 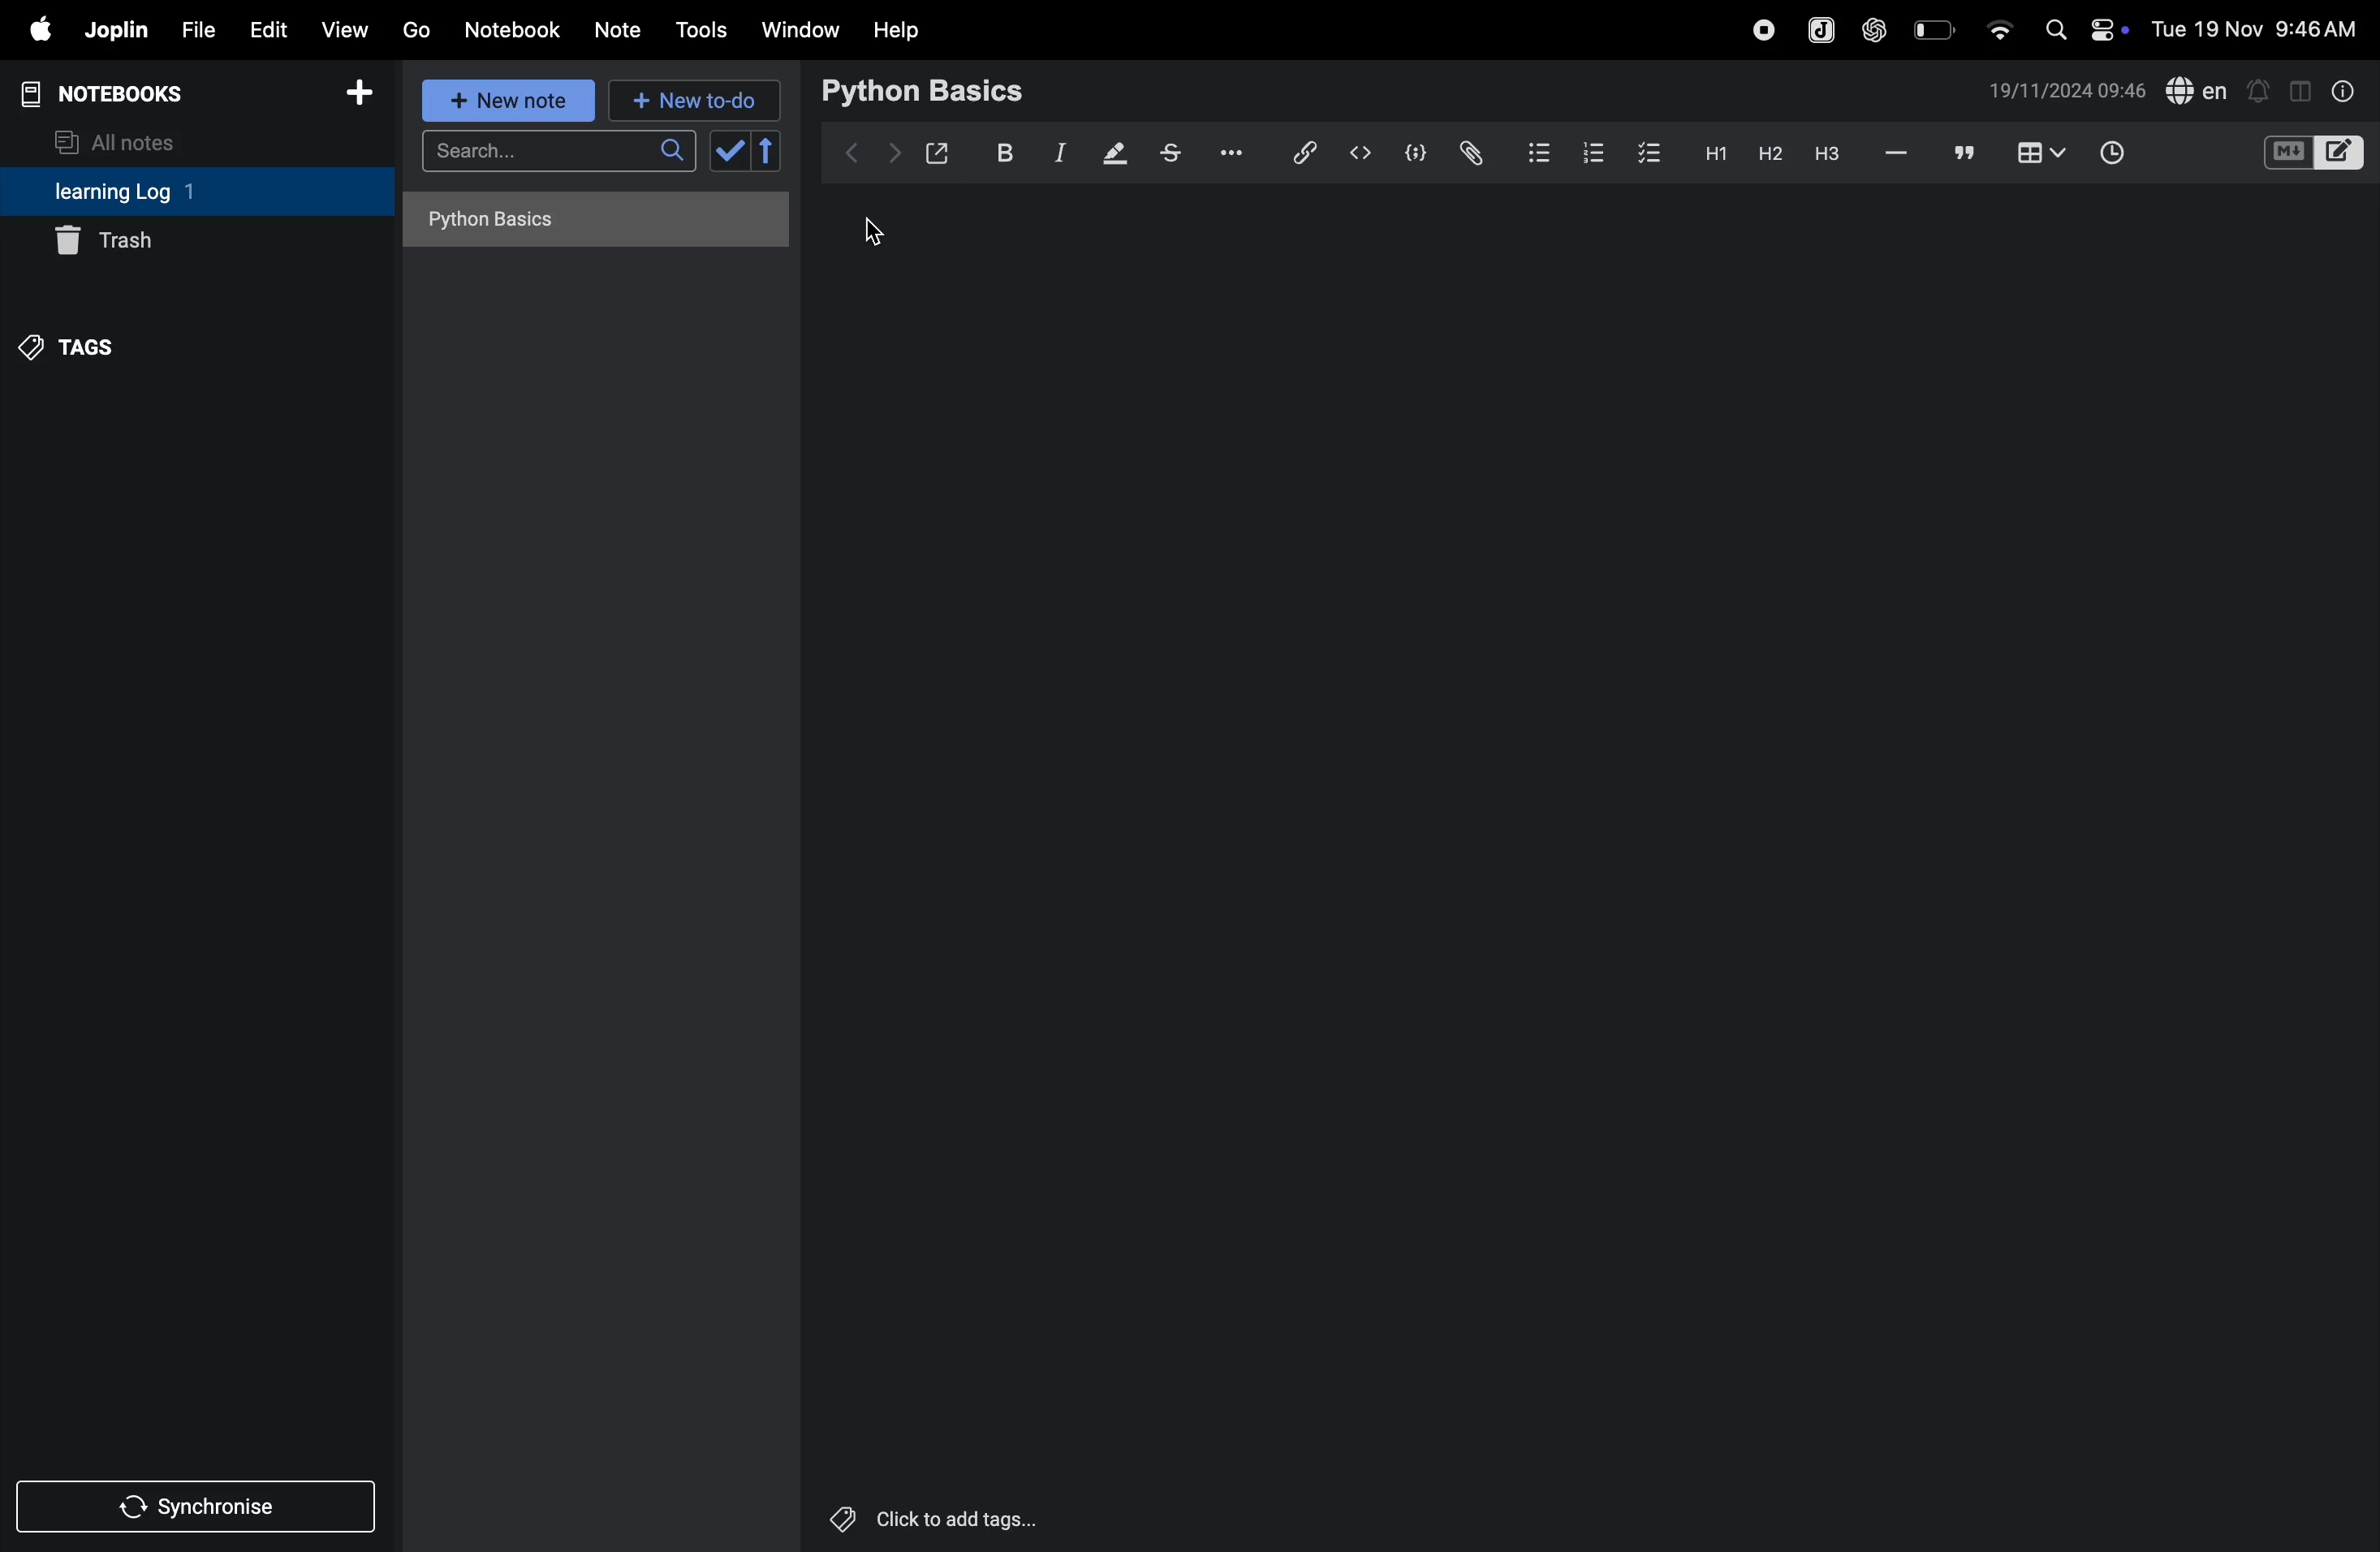 What do you see at coordinates (32, 31) in the screenshot?
I see `apple menu` at bounding box center [32, 31].